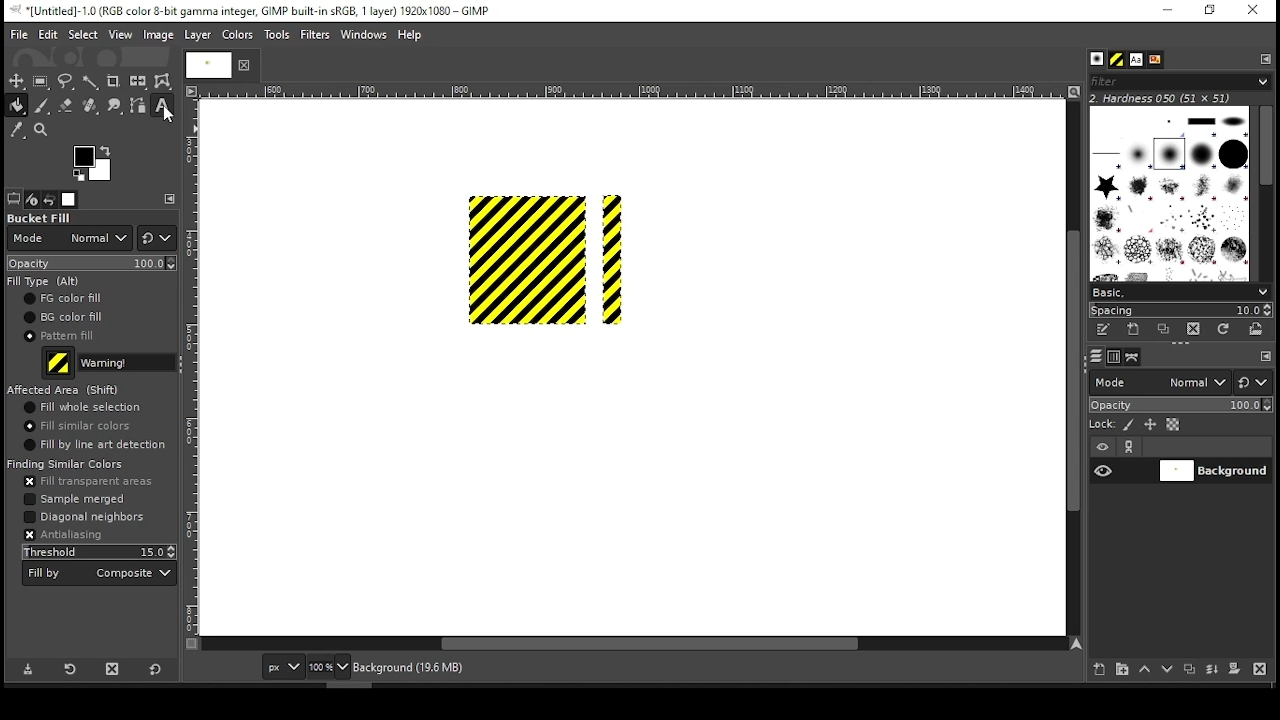 The image size is (1280, 720). Describe the element at coordinates (42, 131) in the screenshot. I see `zoom tool` at that location.